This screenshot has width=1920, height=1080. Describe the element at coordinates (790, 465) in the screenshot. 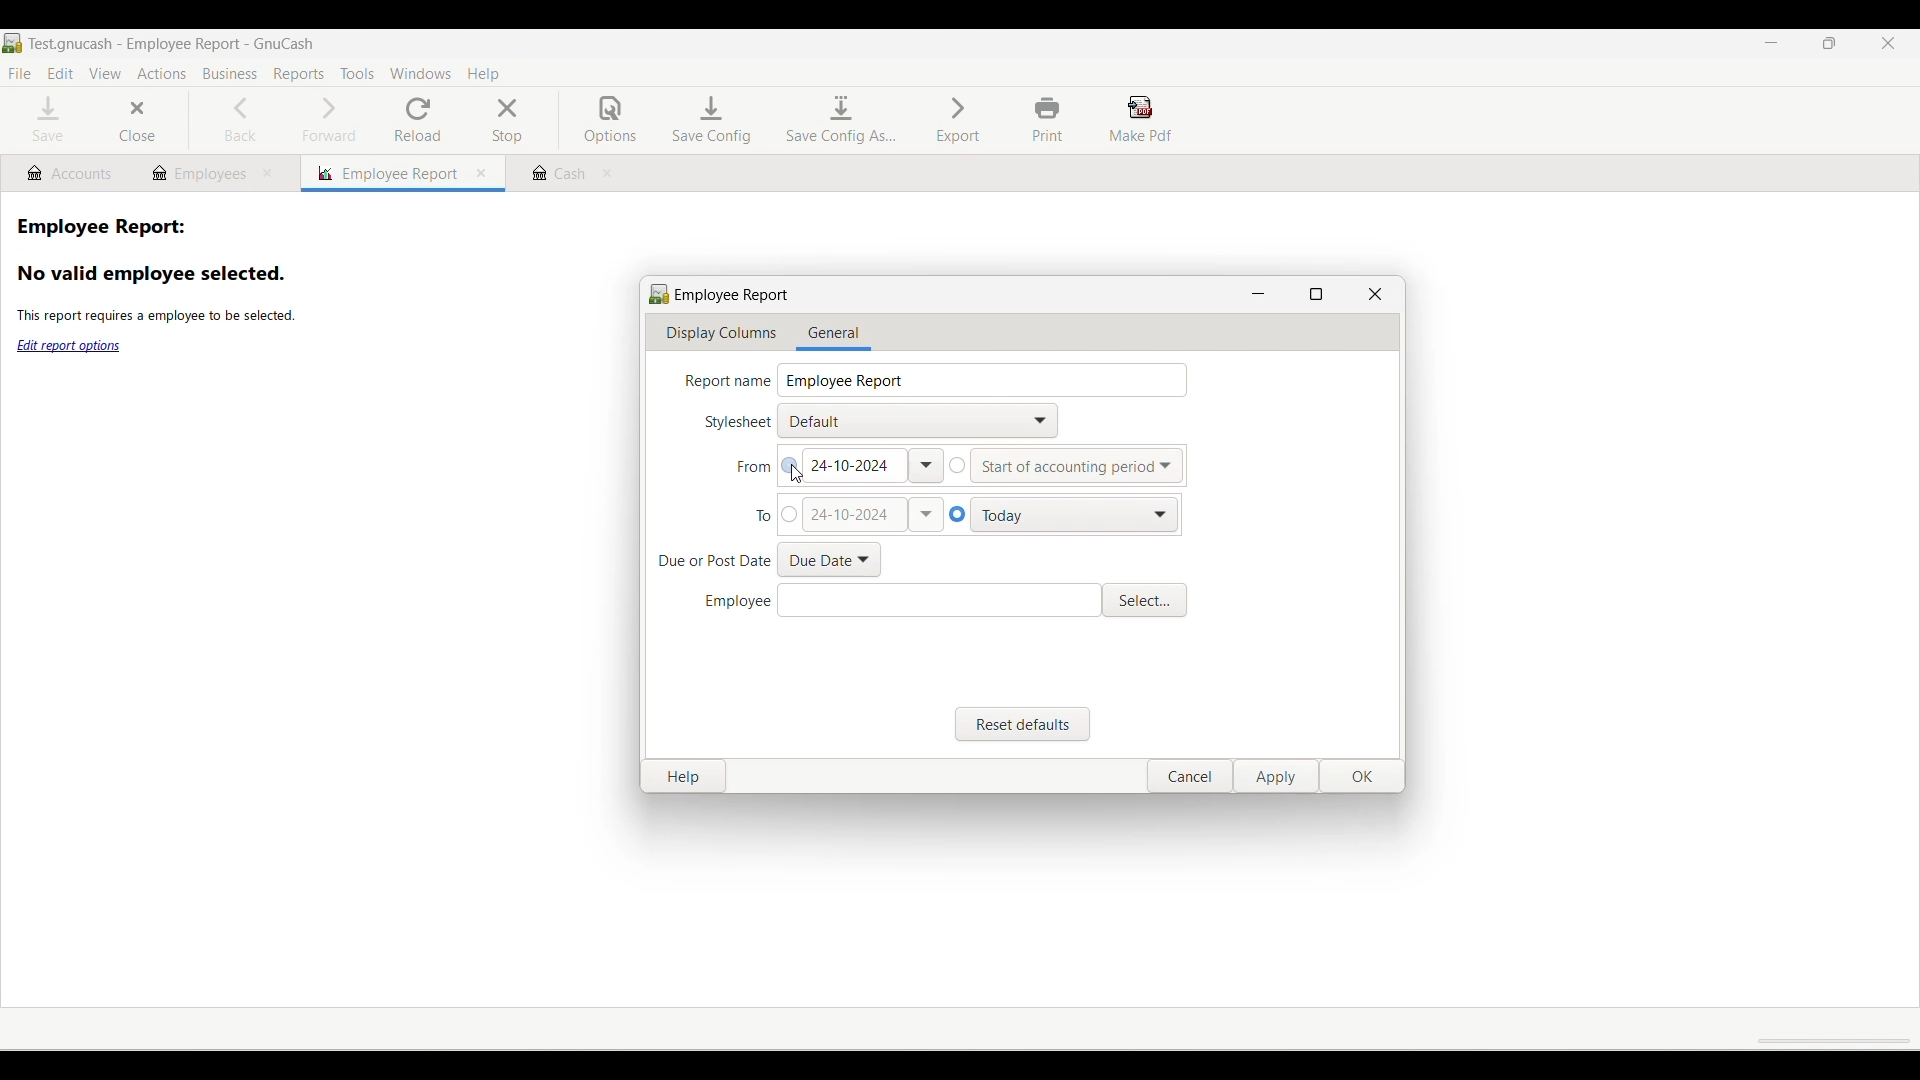

I see `Select manual selection of From date` at that location.